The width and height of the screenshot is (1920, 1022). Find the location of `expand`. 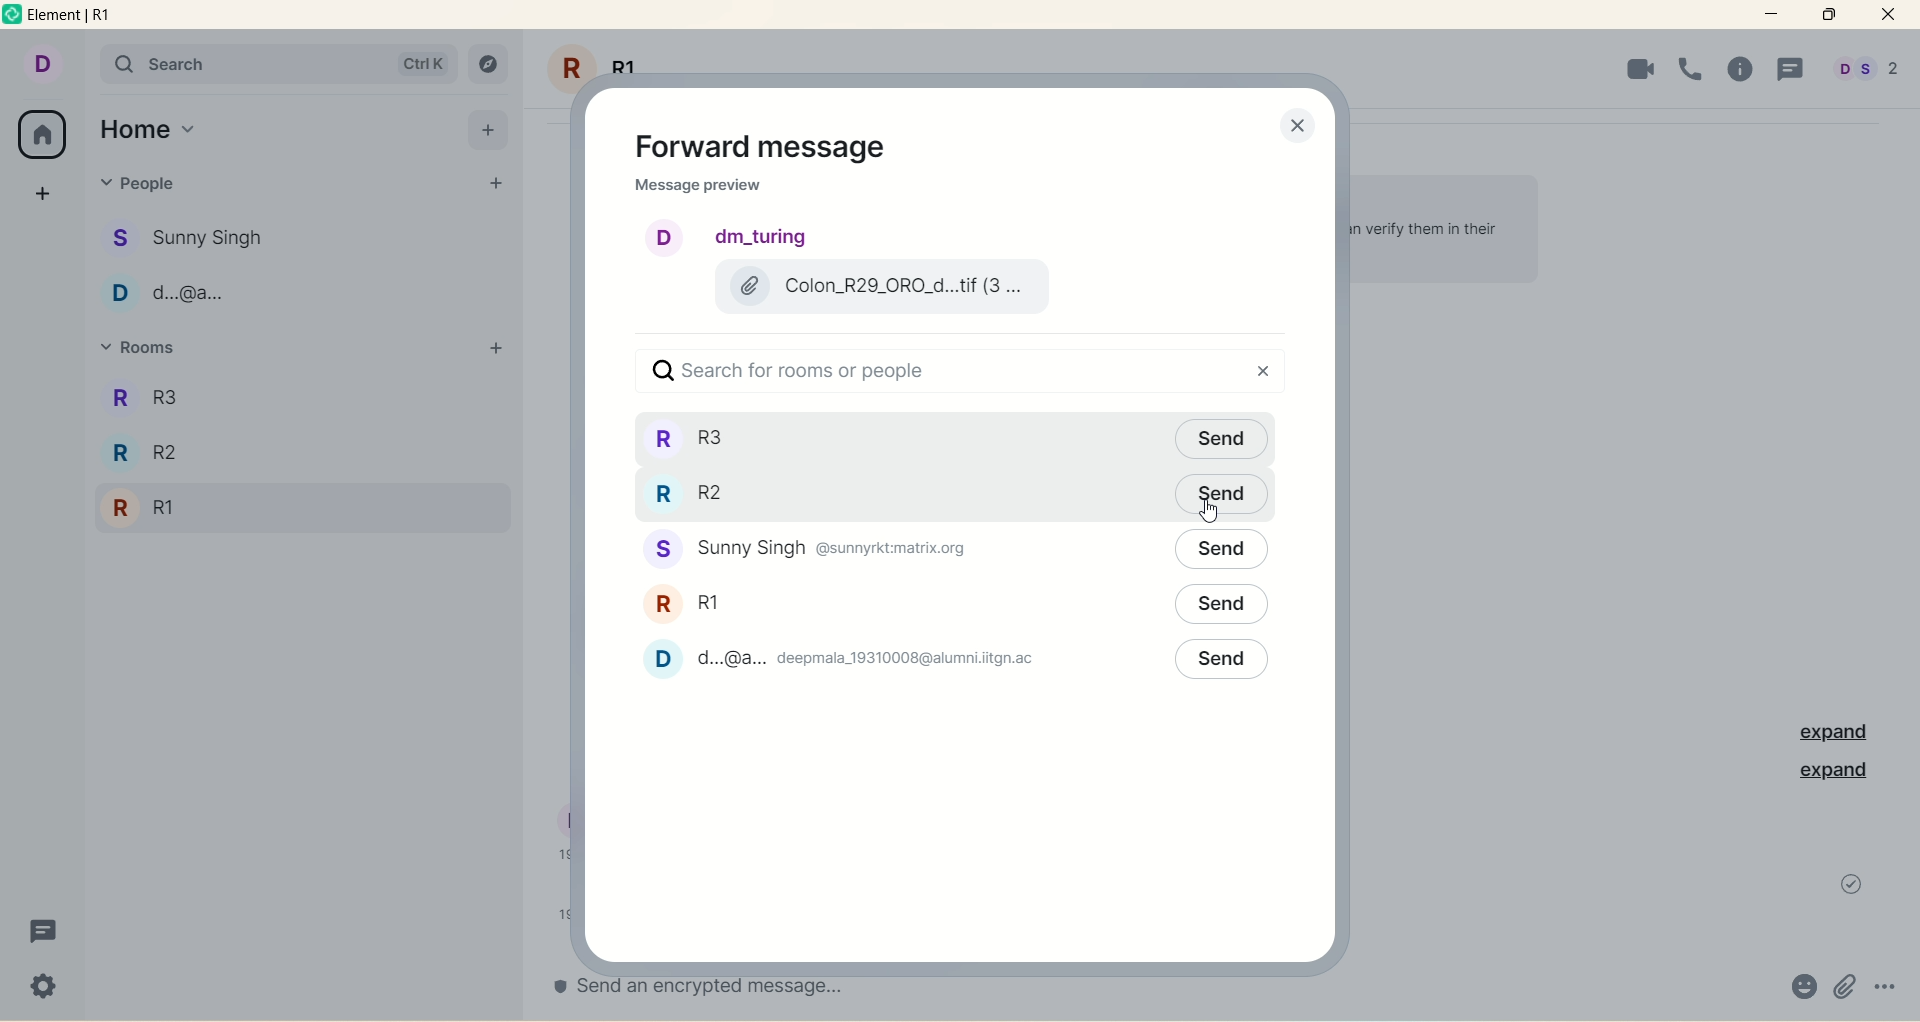

expand is located at coordinates (1826, 733).